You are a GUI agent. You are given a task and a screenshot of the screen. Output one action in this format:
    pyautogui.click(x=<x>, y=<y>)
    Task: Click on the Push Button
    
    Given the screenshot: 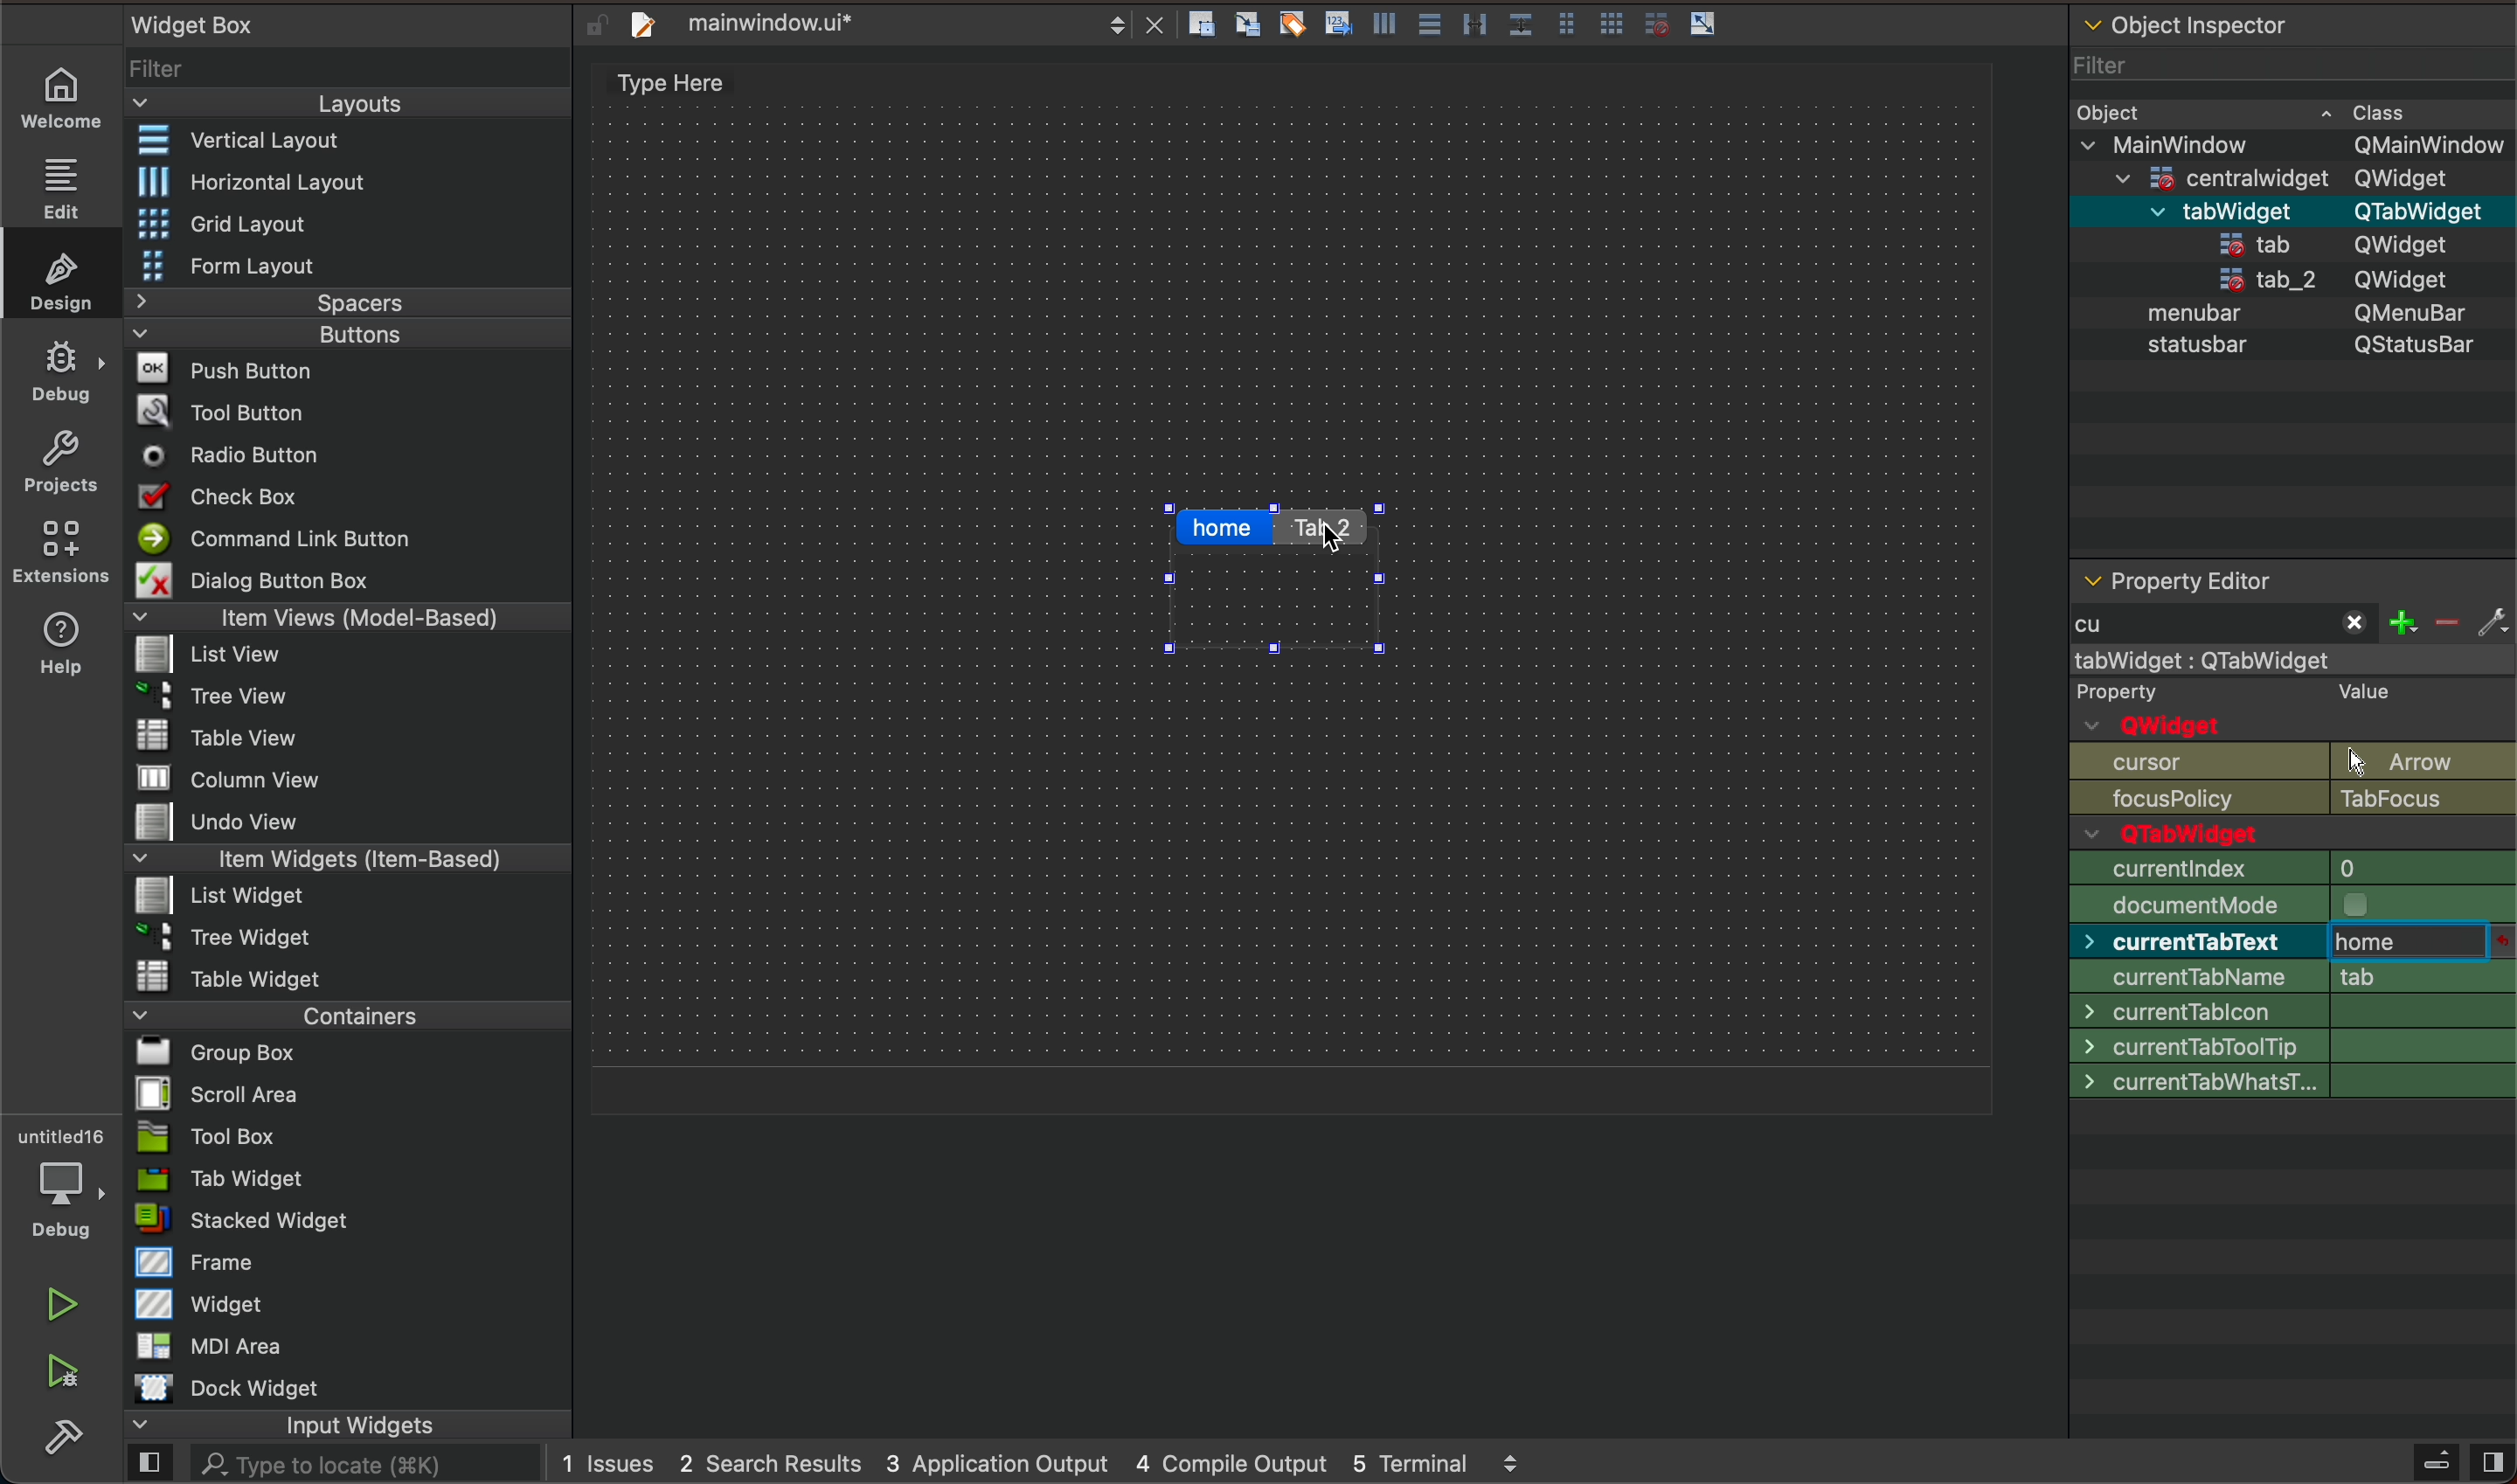 What is the action you would take?
    pyautogui.click(x=210, y=369)
    